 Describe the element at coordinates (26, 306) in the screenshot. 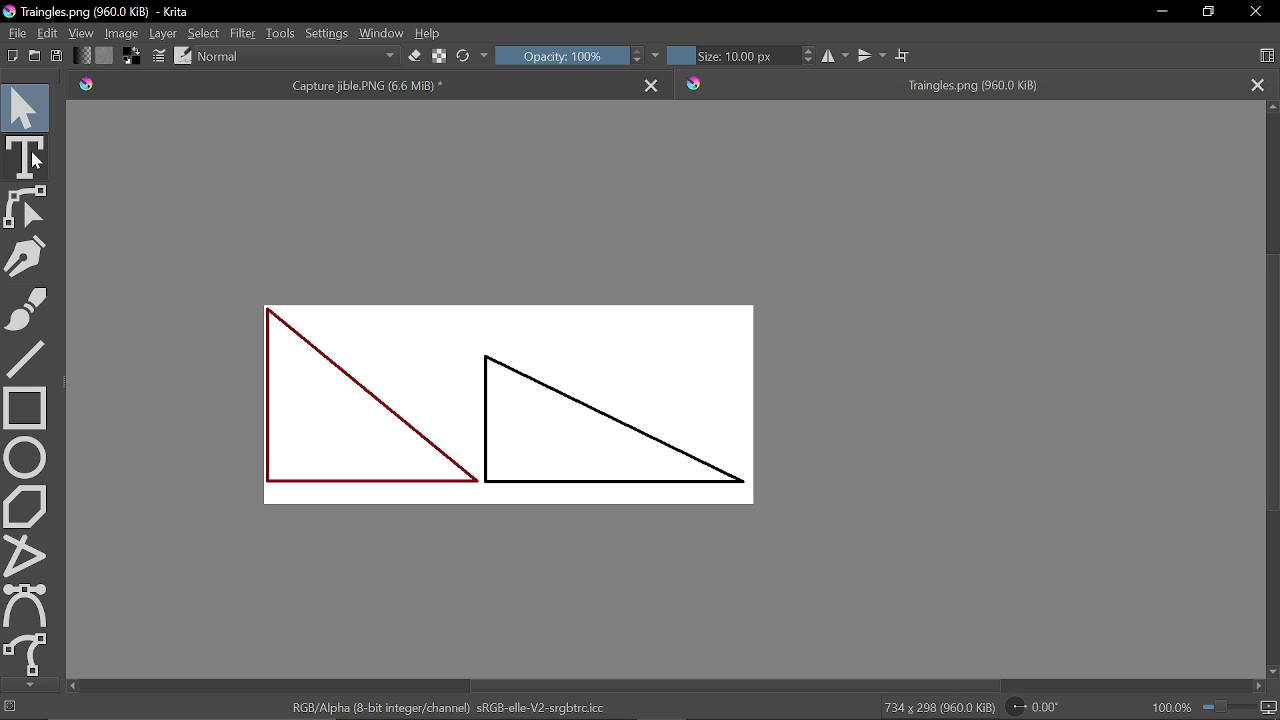

I see `Freehand brush tool` at that location.